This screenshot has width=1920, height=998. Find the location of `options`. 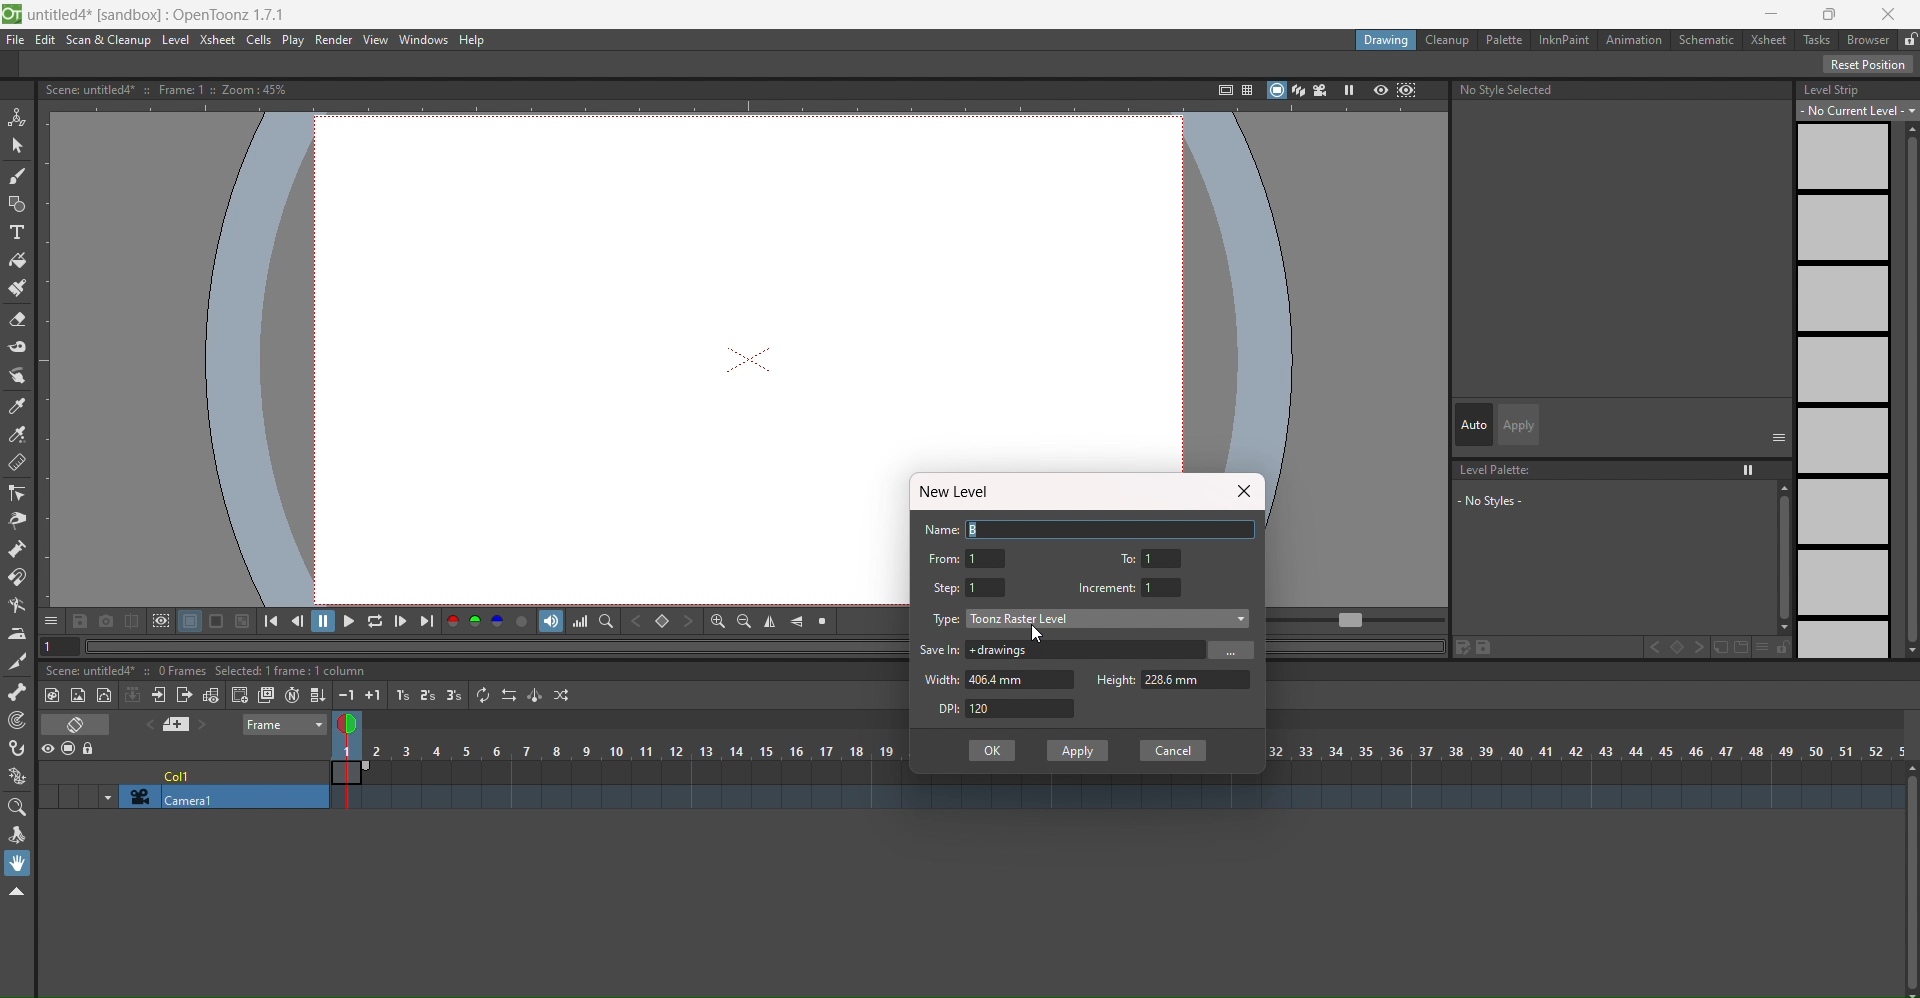

options is located at coordinates (51, 620).